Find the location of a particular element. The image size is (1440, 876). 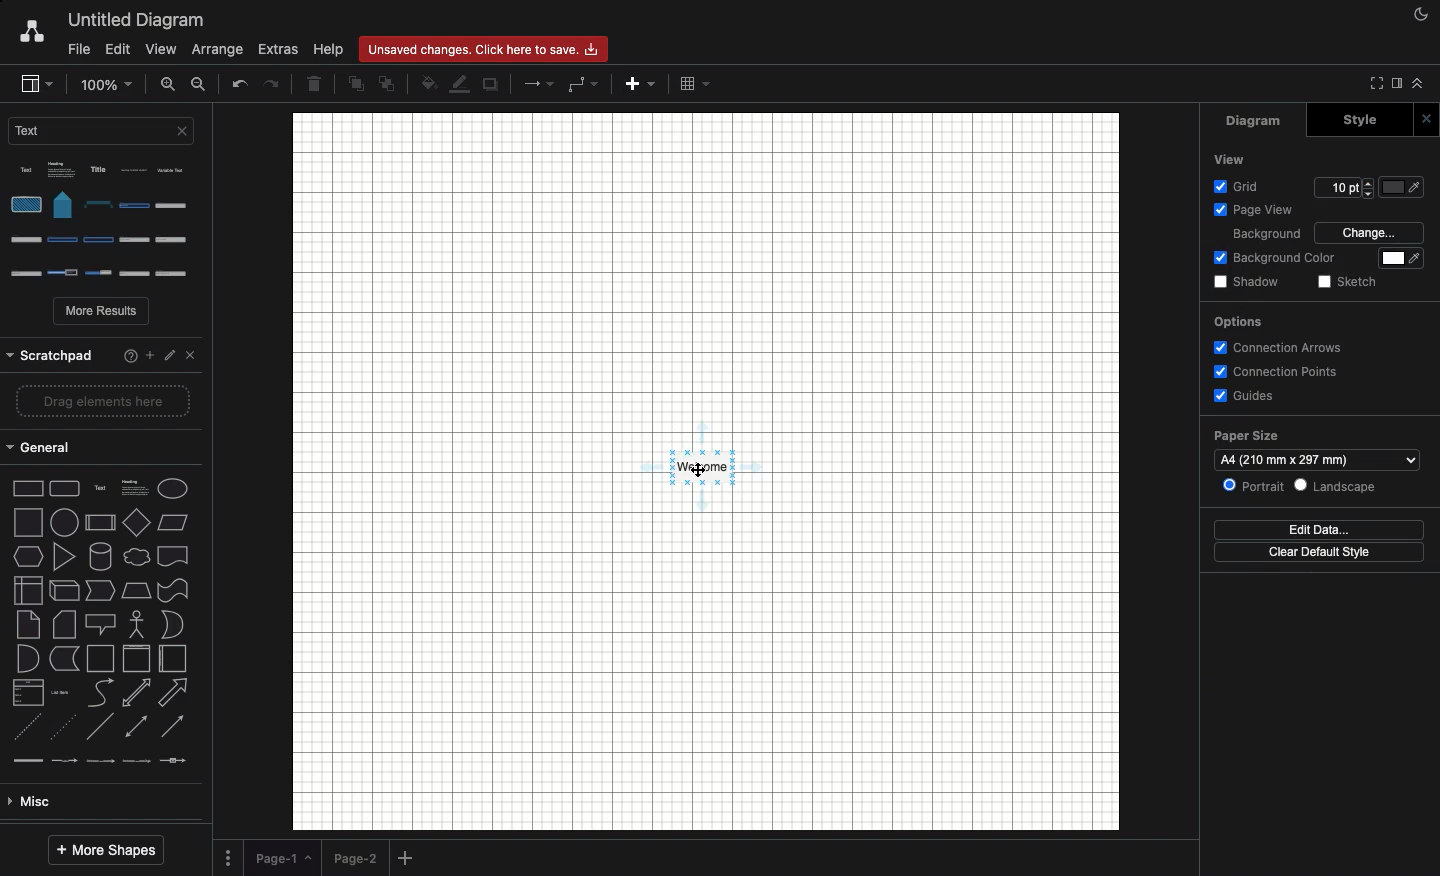

 is located at coordinates (100, 350).